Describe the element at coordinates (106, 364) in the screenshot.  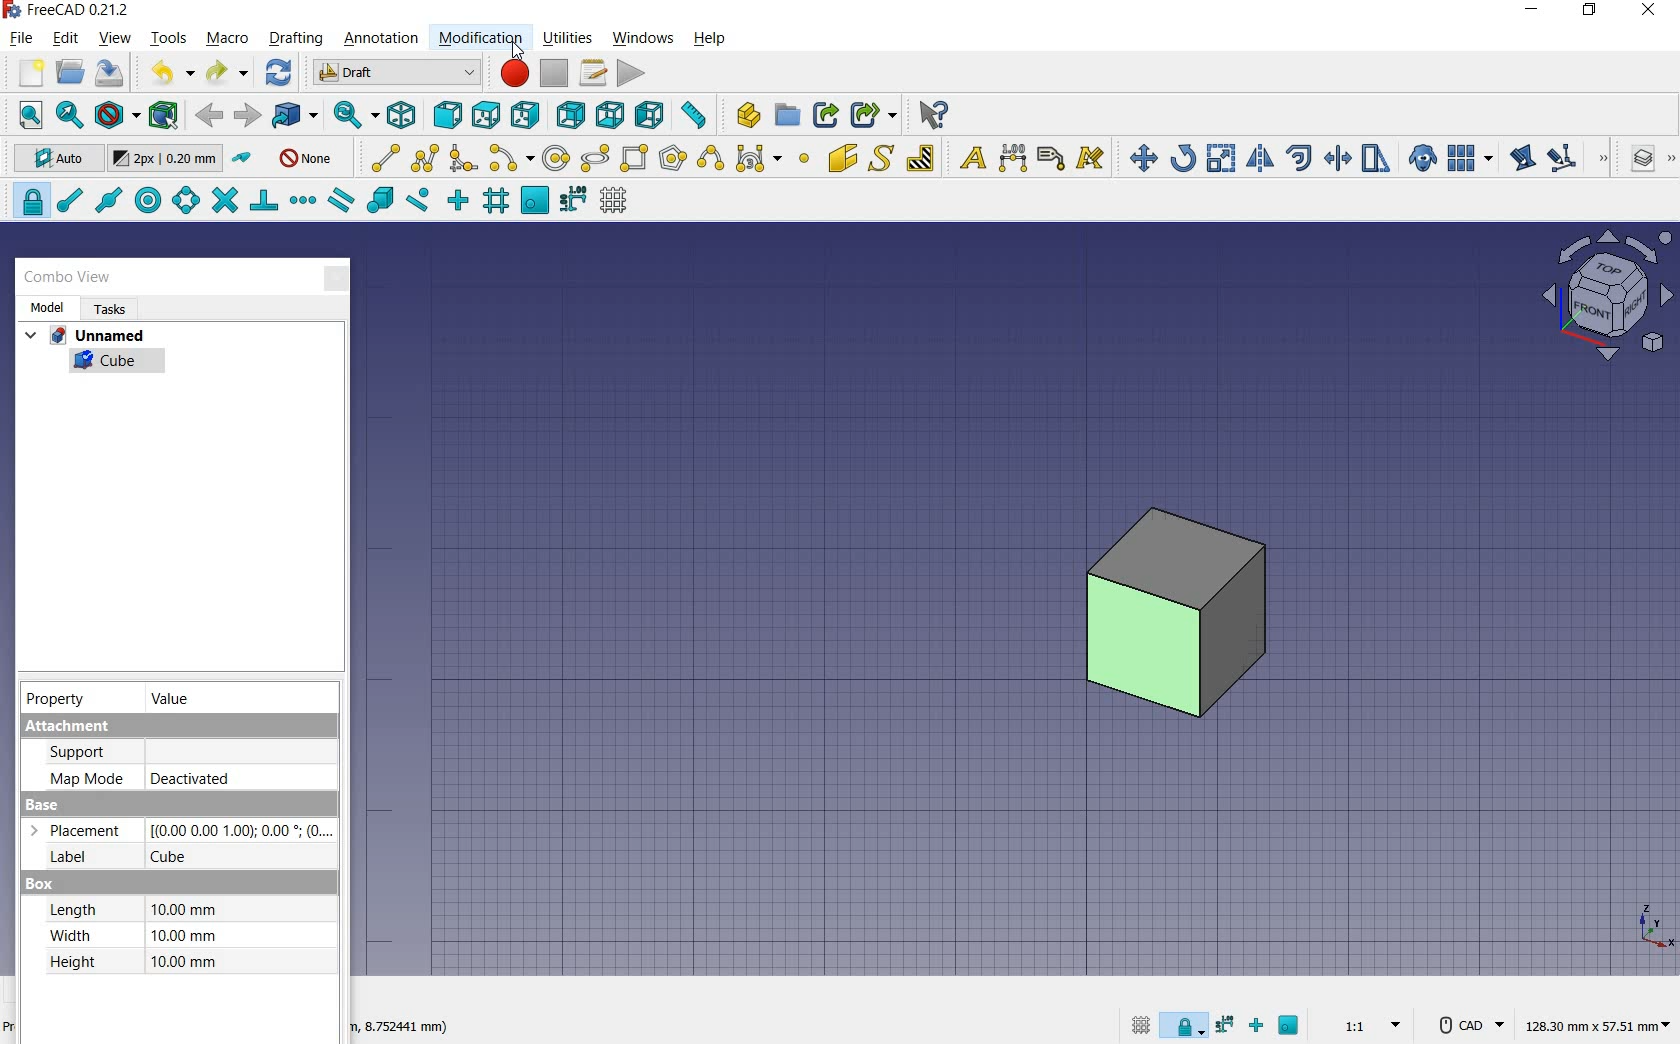
I see `cube` at that location.